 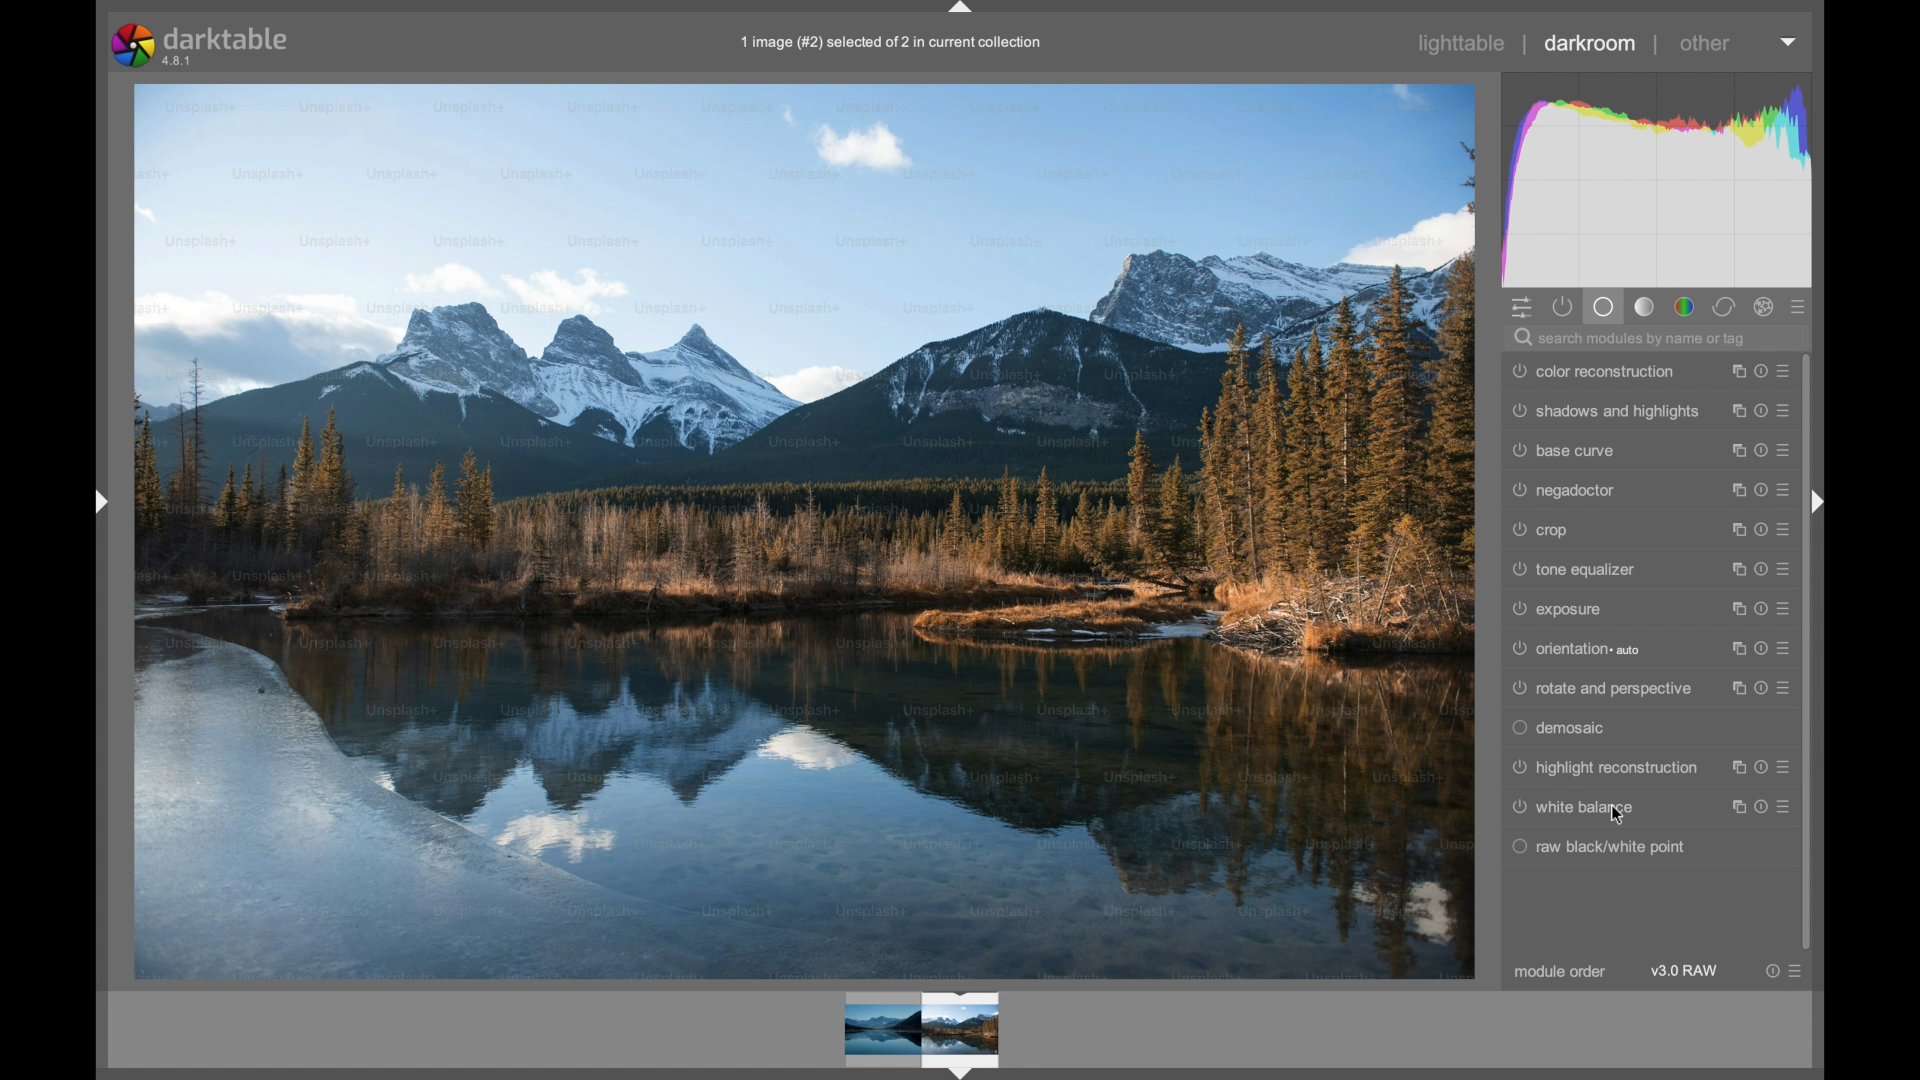 I want to click on show active module, so click(x=1564, y=306).